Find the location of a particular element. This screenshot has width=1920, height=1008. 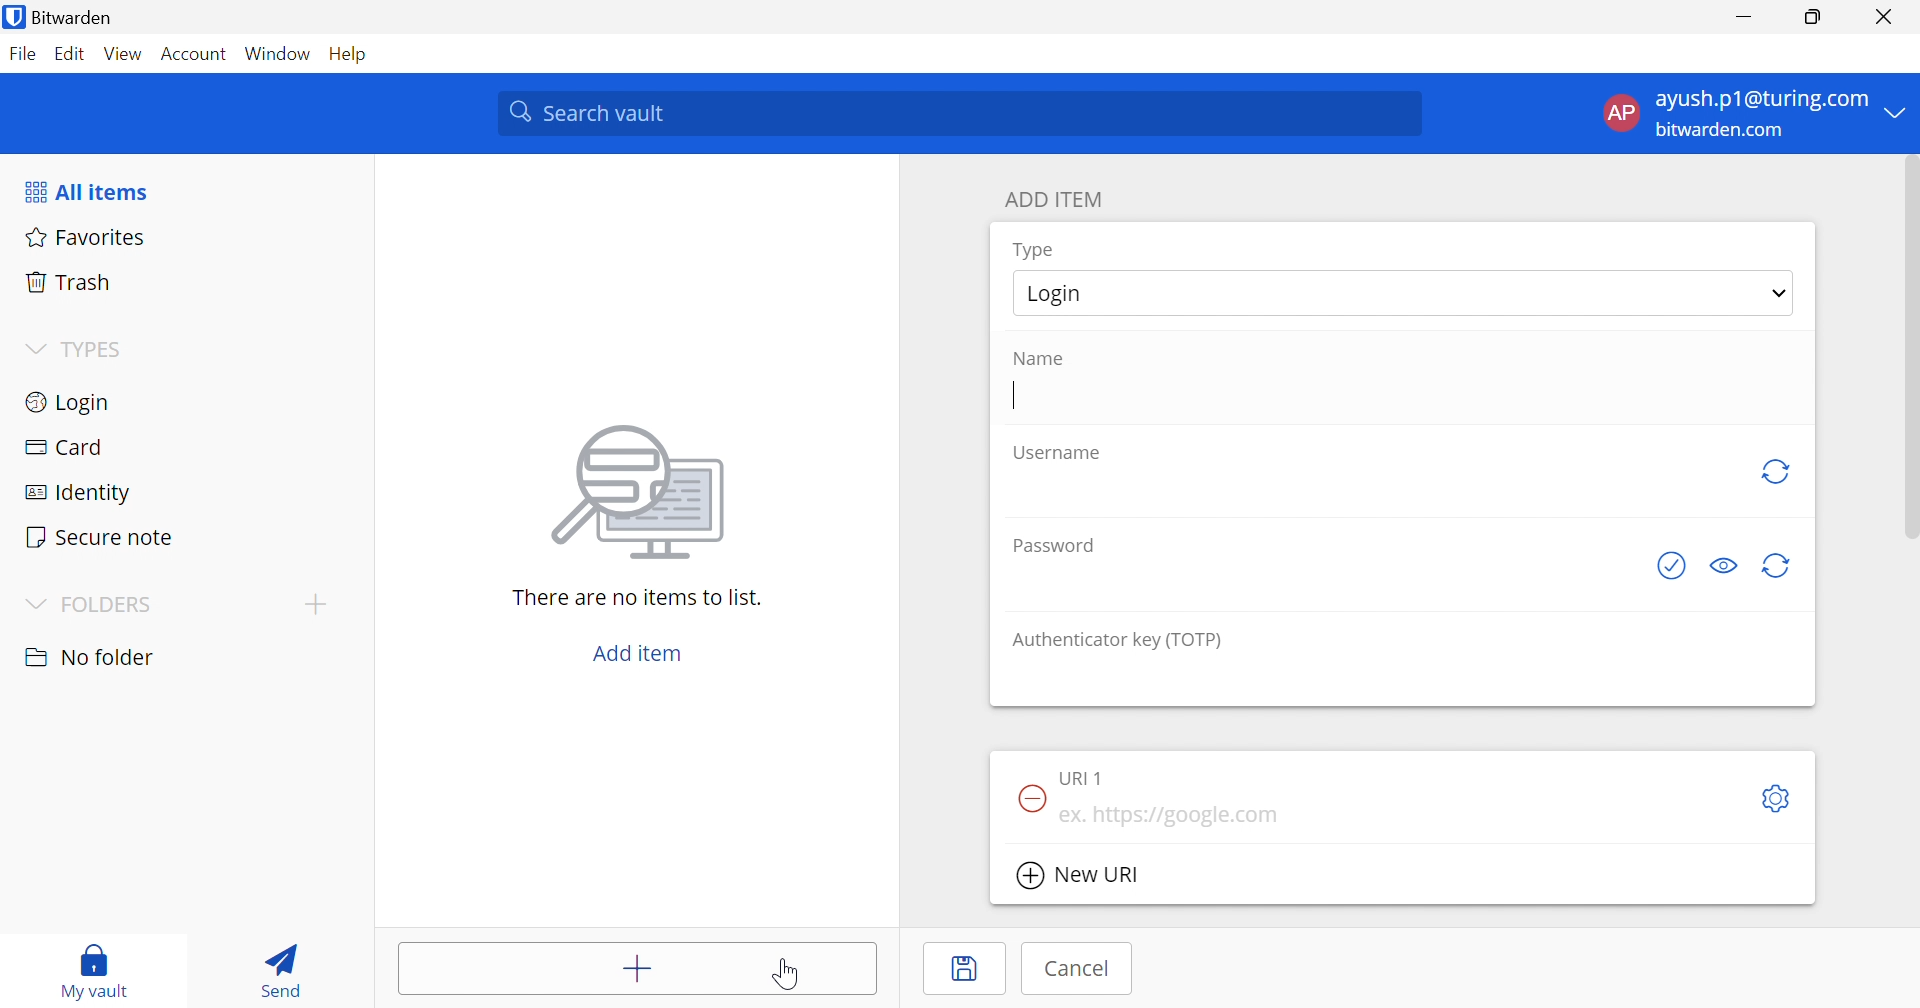

Send is located at coordinates (275, 966).